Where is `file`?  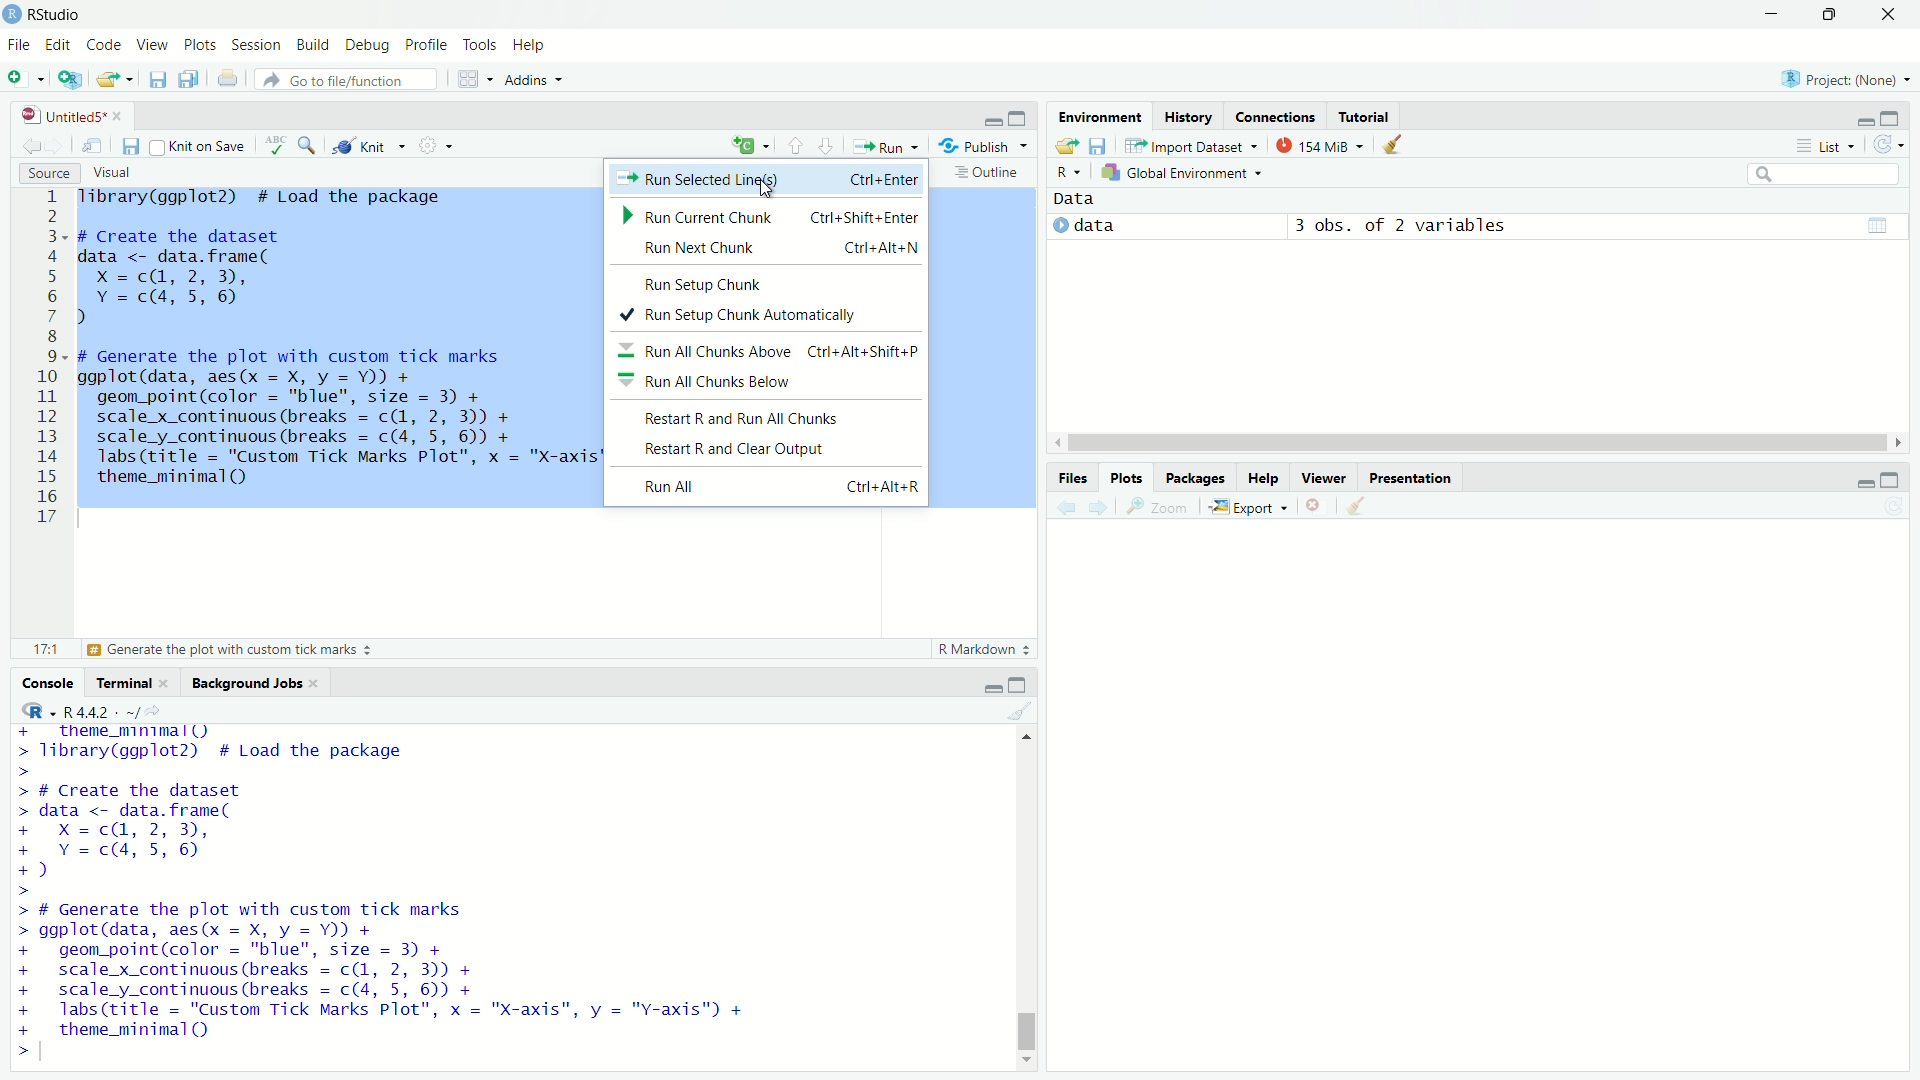
file is located at coordinates (18, 46).